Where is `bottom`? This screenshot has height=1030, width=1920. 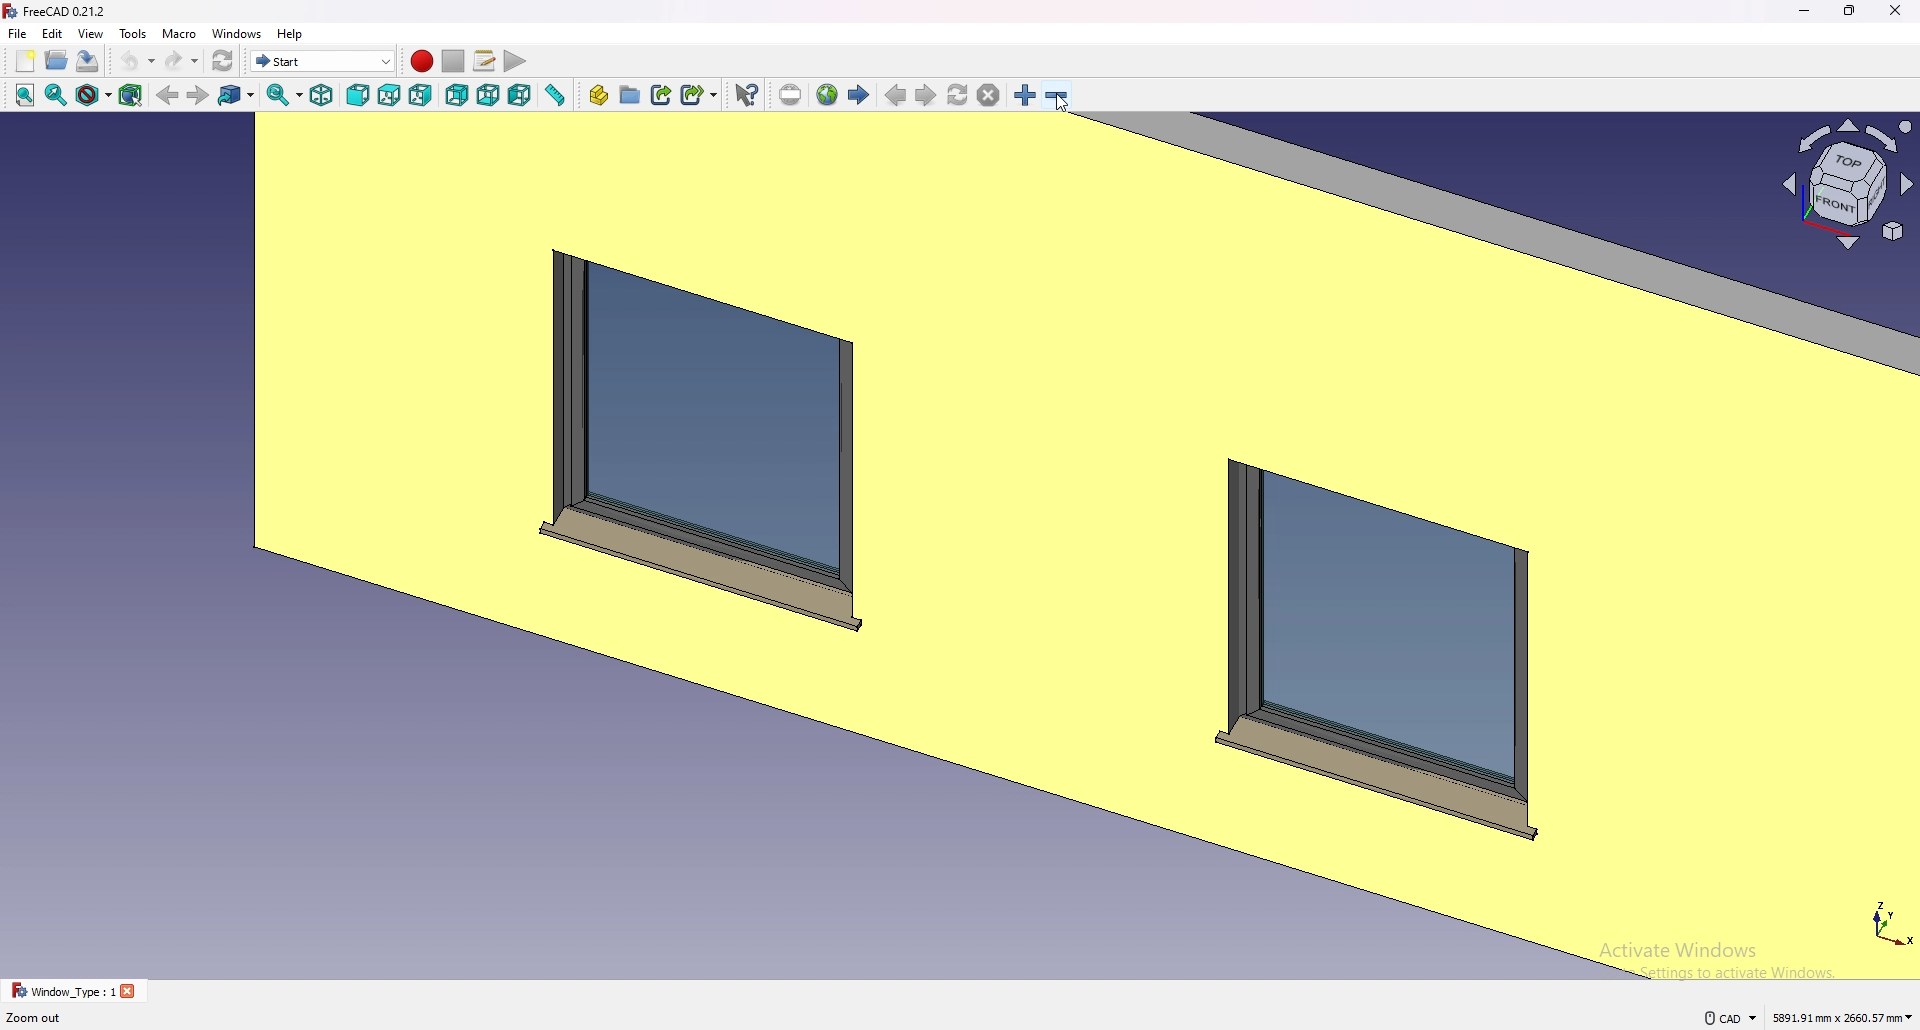
bottom is located at coordinates (488, 96).